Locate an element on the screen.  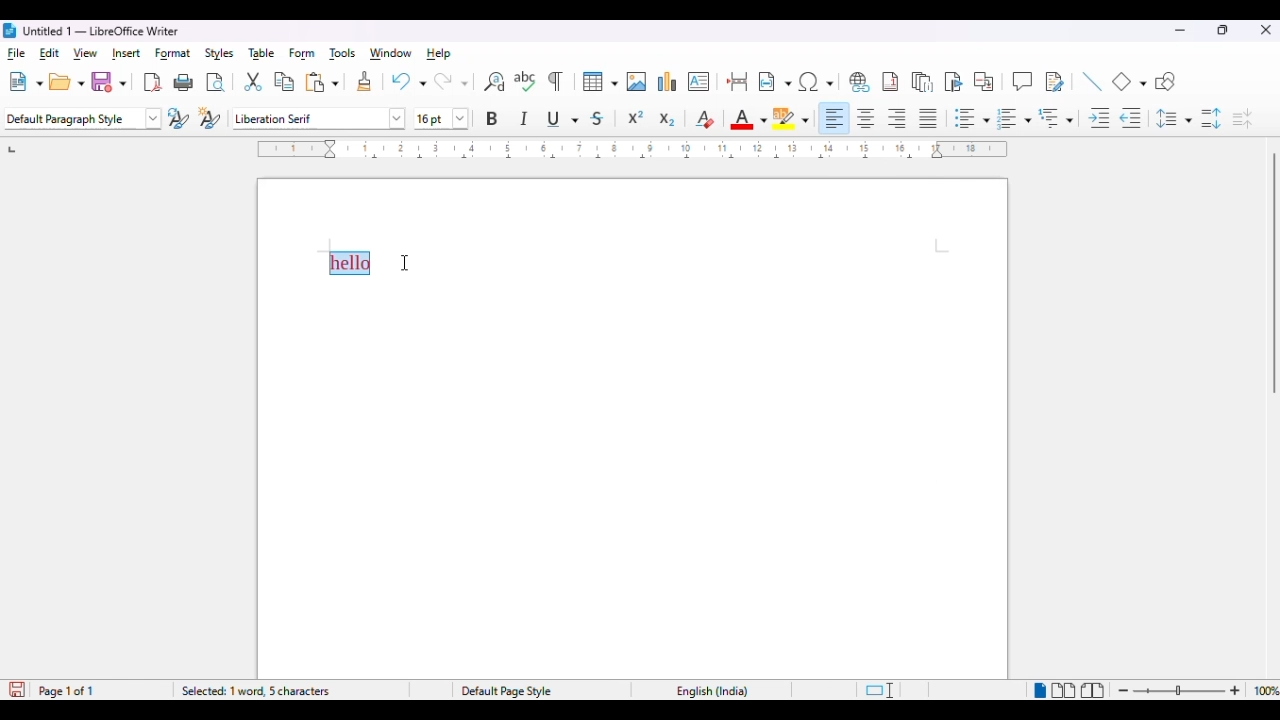
file is located at coordinates (15, 53).